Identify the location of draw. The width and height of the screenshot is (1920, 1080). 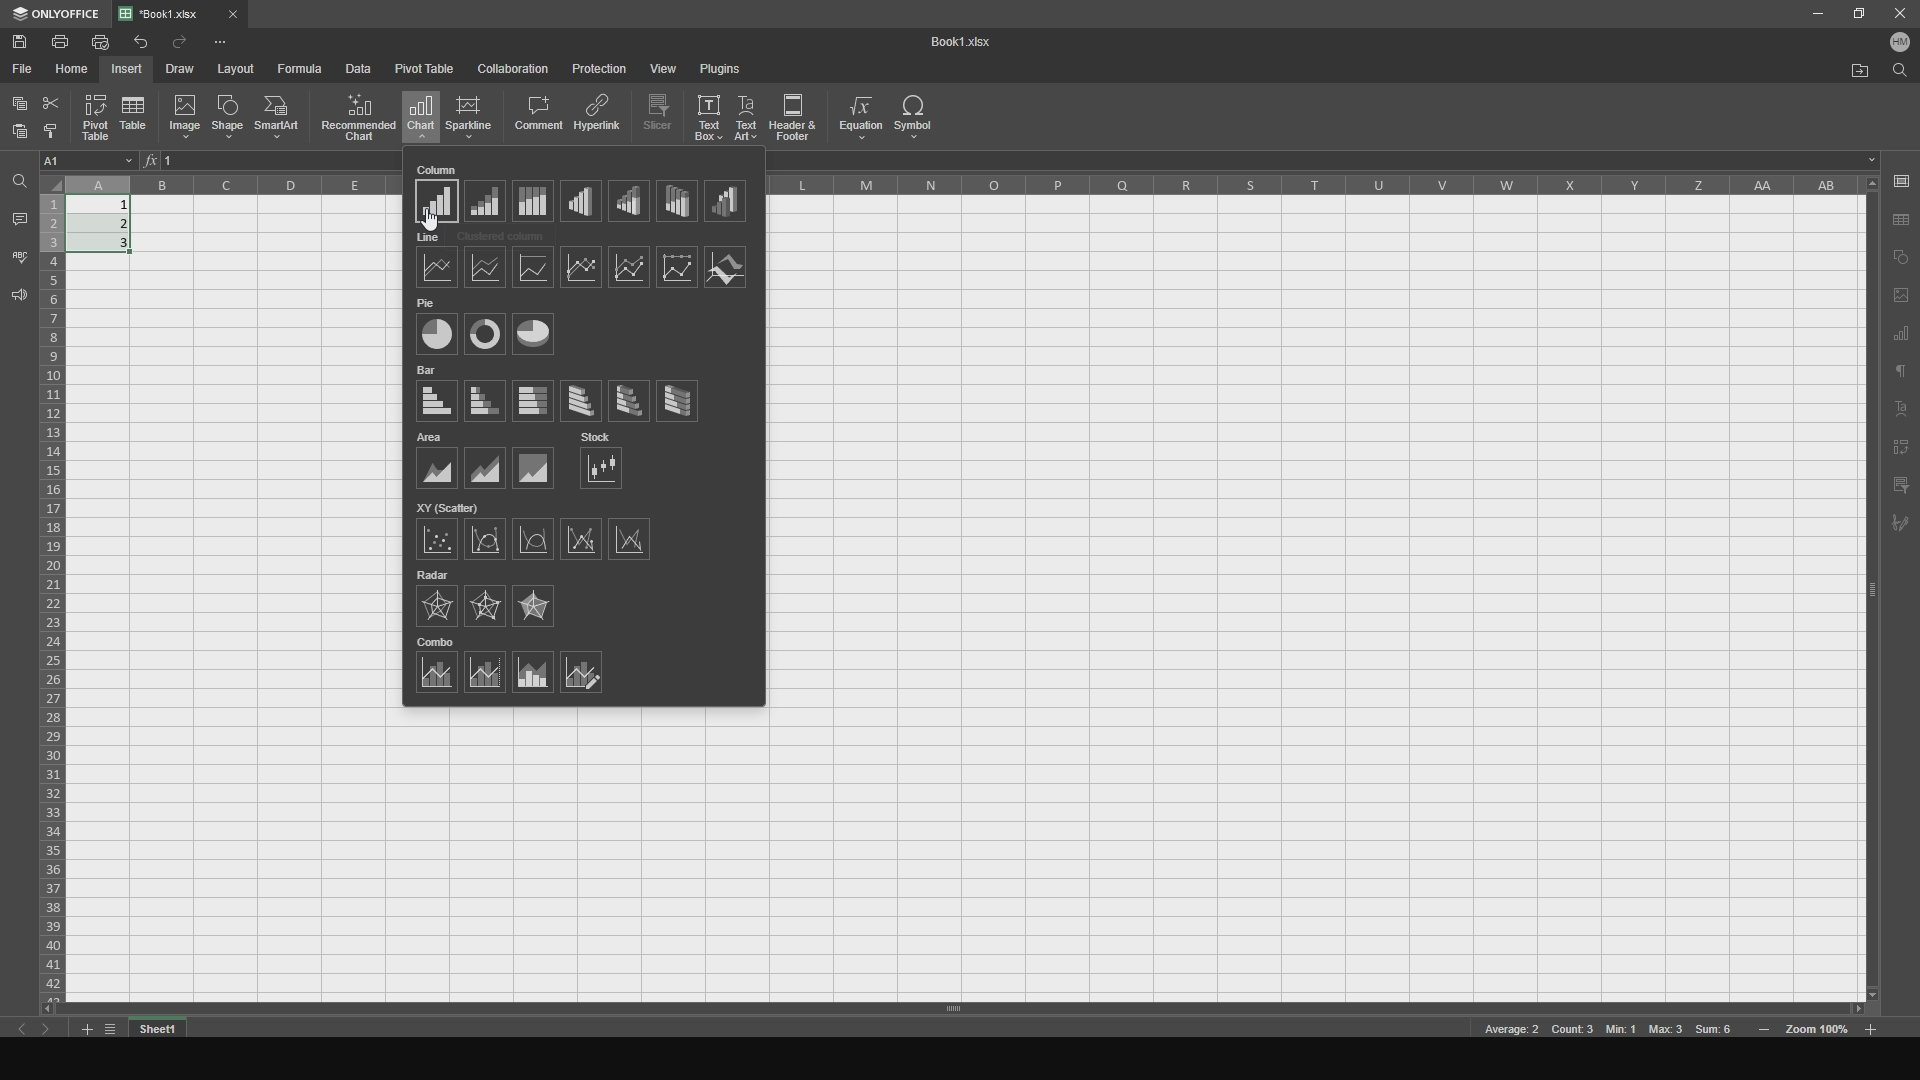
(186, 68).